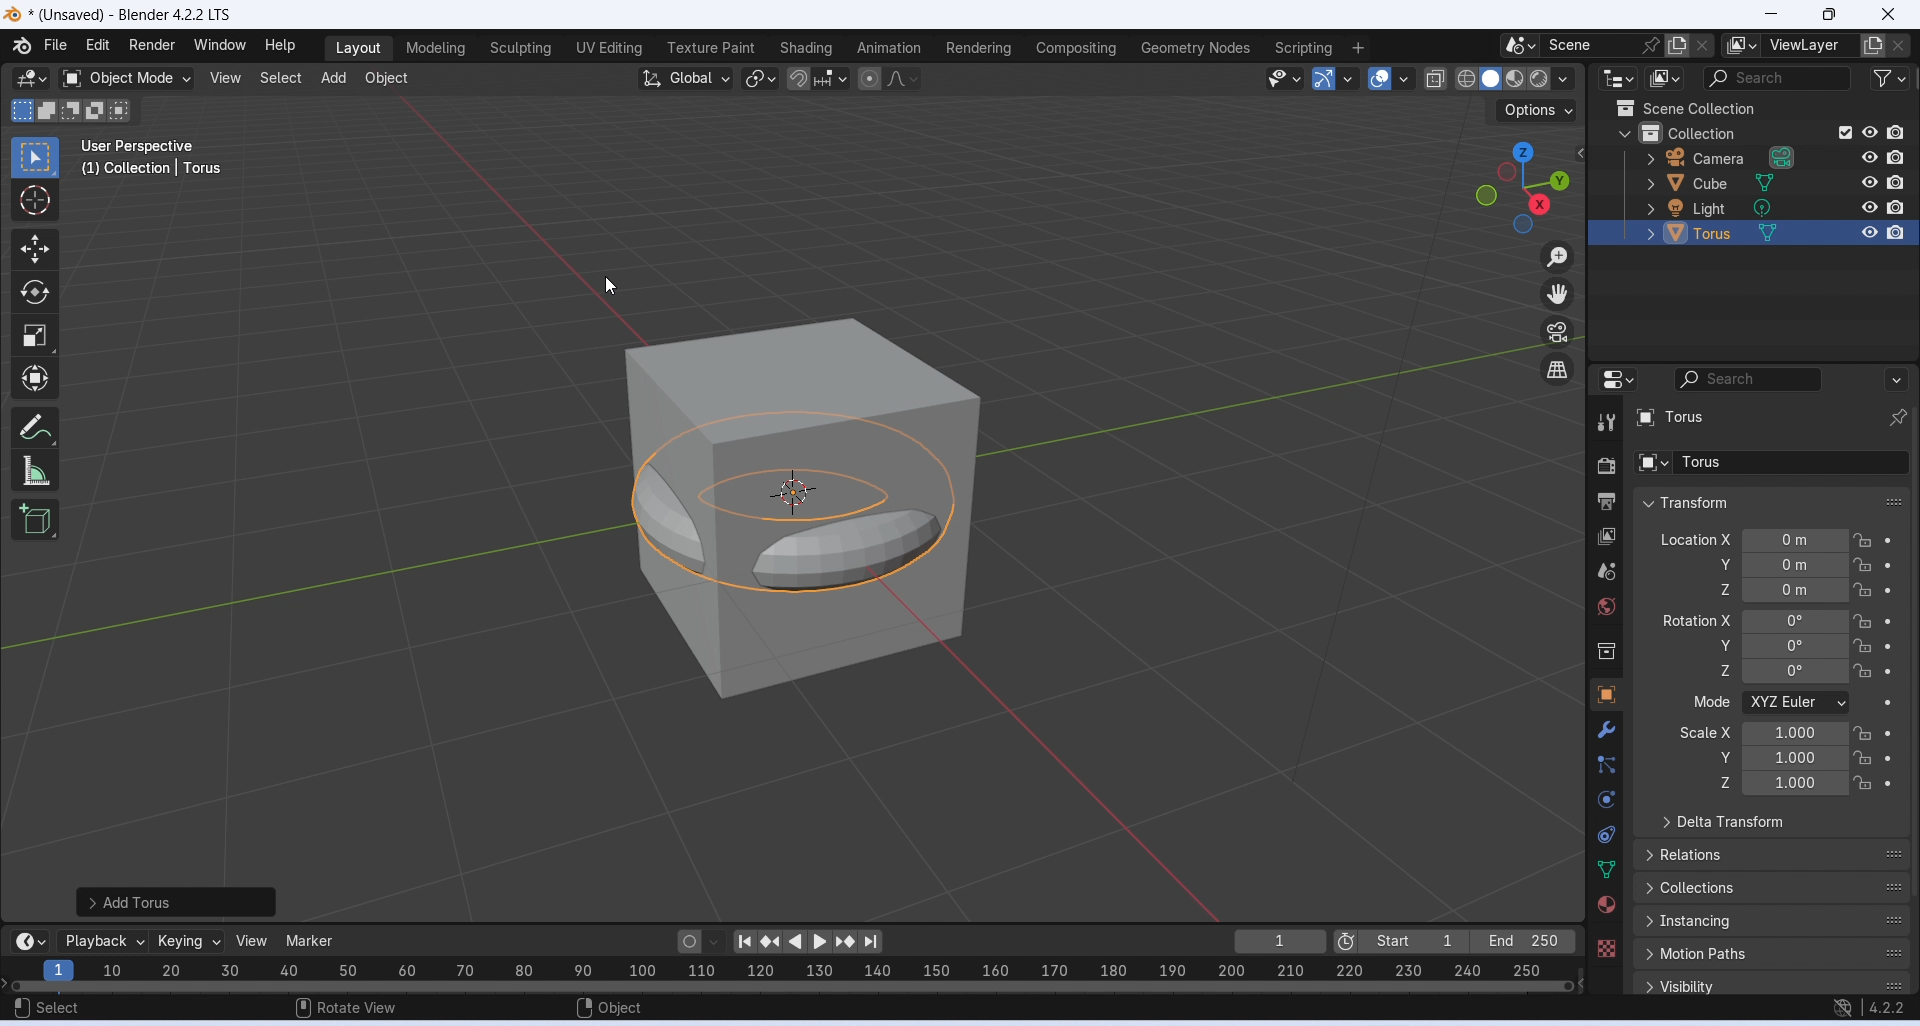 The width and height of the screenshot is (1920, 1026). What do you see at coordinates (176, 901) in the screenshot?
I see `add torus` at bounding box center [176, 901].